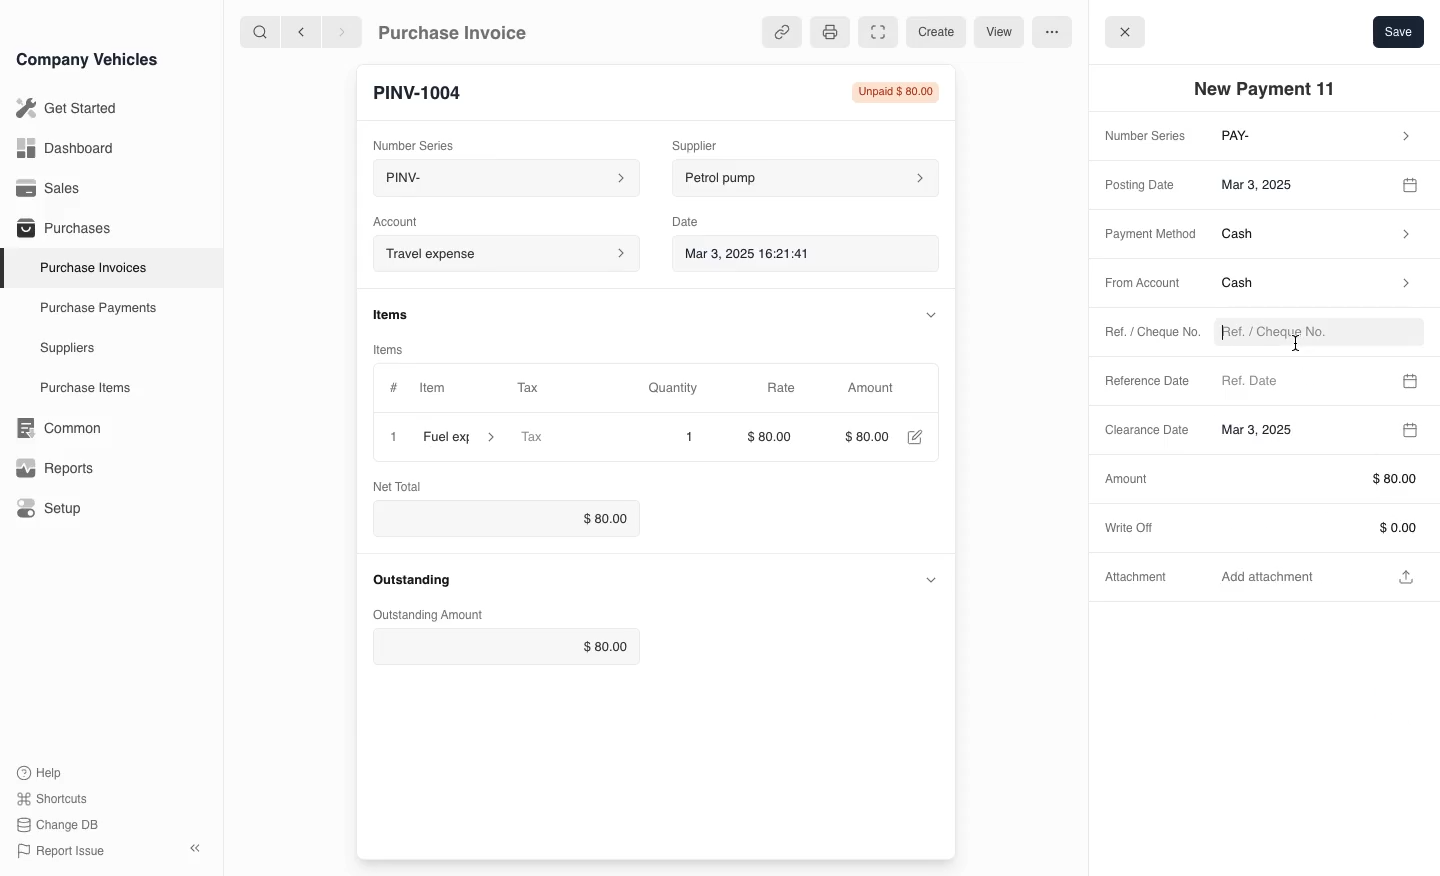  What do you see at coordinates (87, 59) in the screenshot?
I see `Company Vehicles` at bounding box center [87, 59].